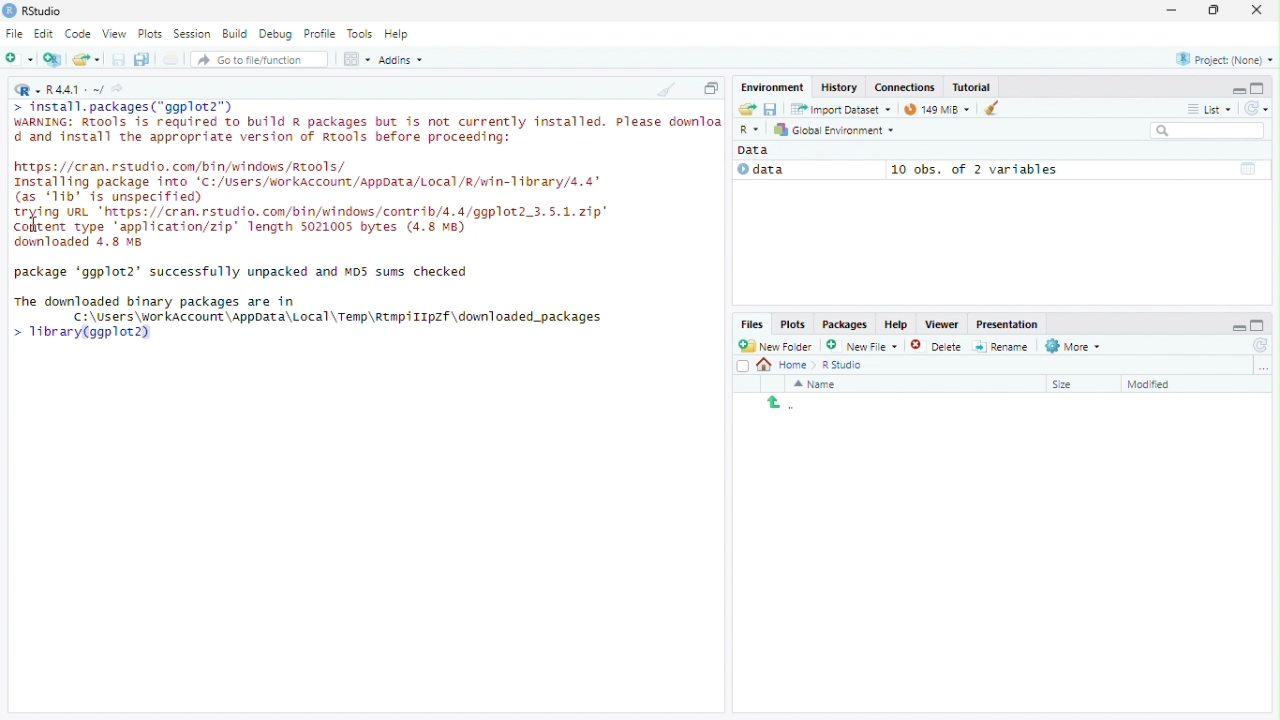 This screenshot has width=1280, height=720. Describe the element at coordinates (1260, 88) in the screenshot. I see `maximize` at that location.